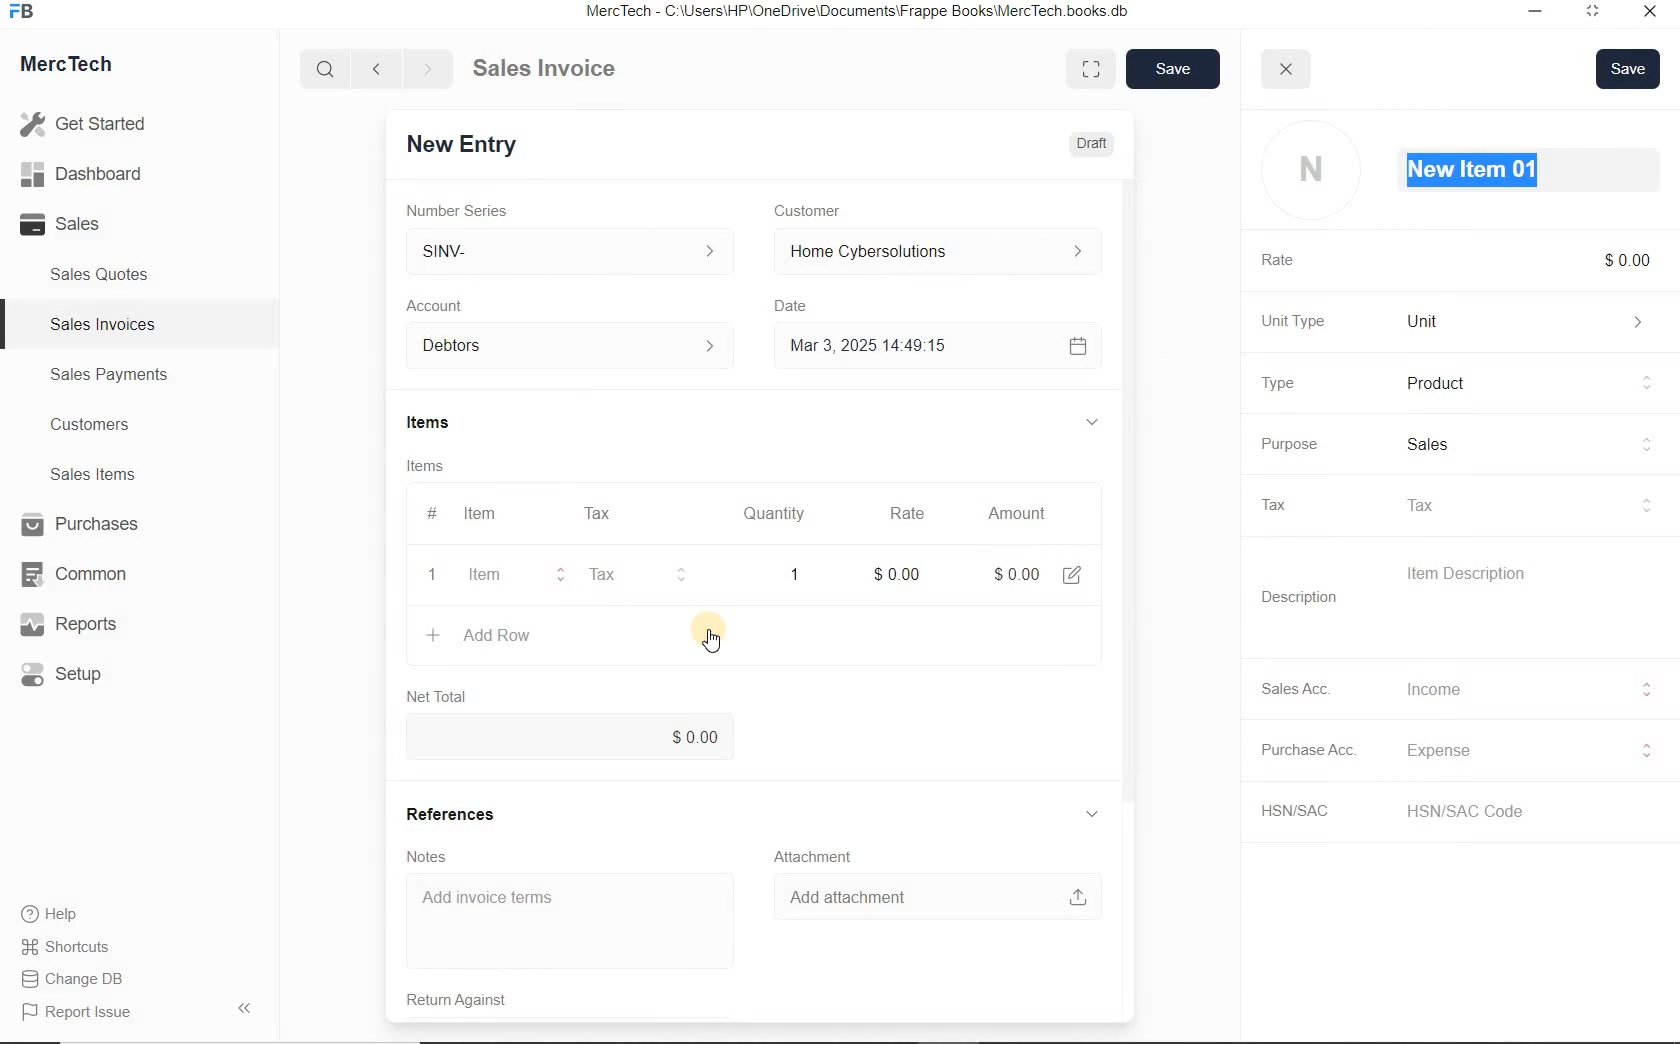  I want to click on Unit Type, so click(1297, 321).